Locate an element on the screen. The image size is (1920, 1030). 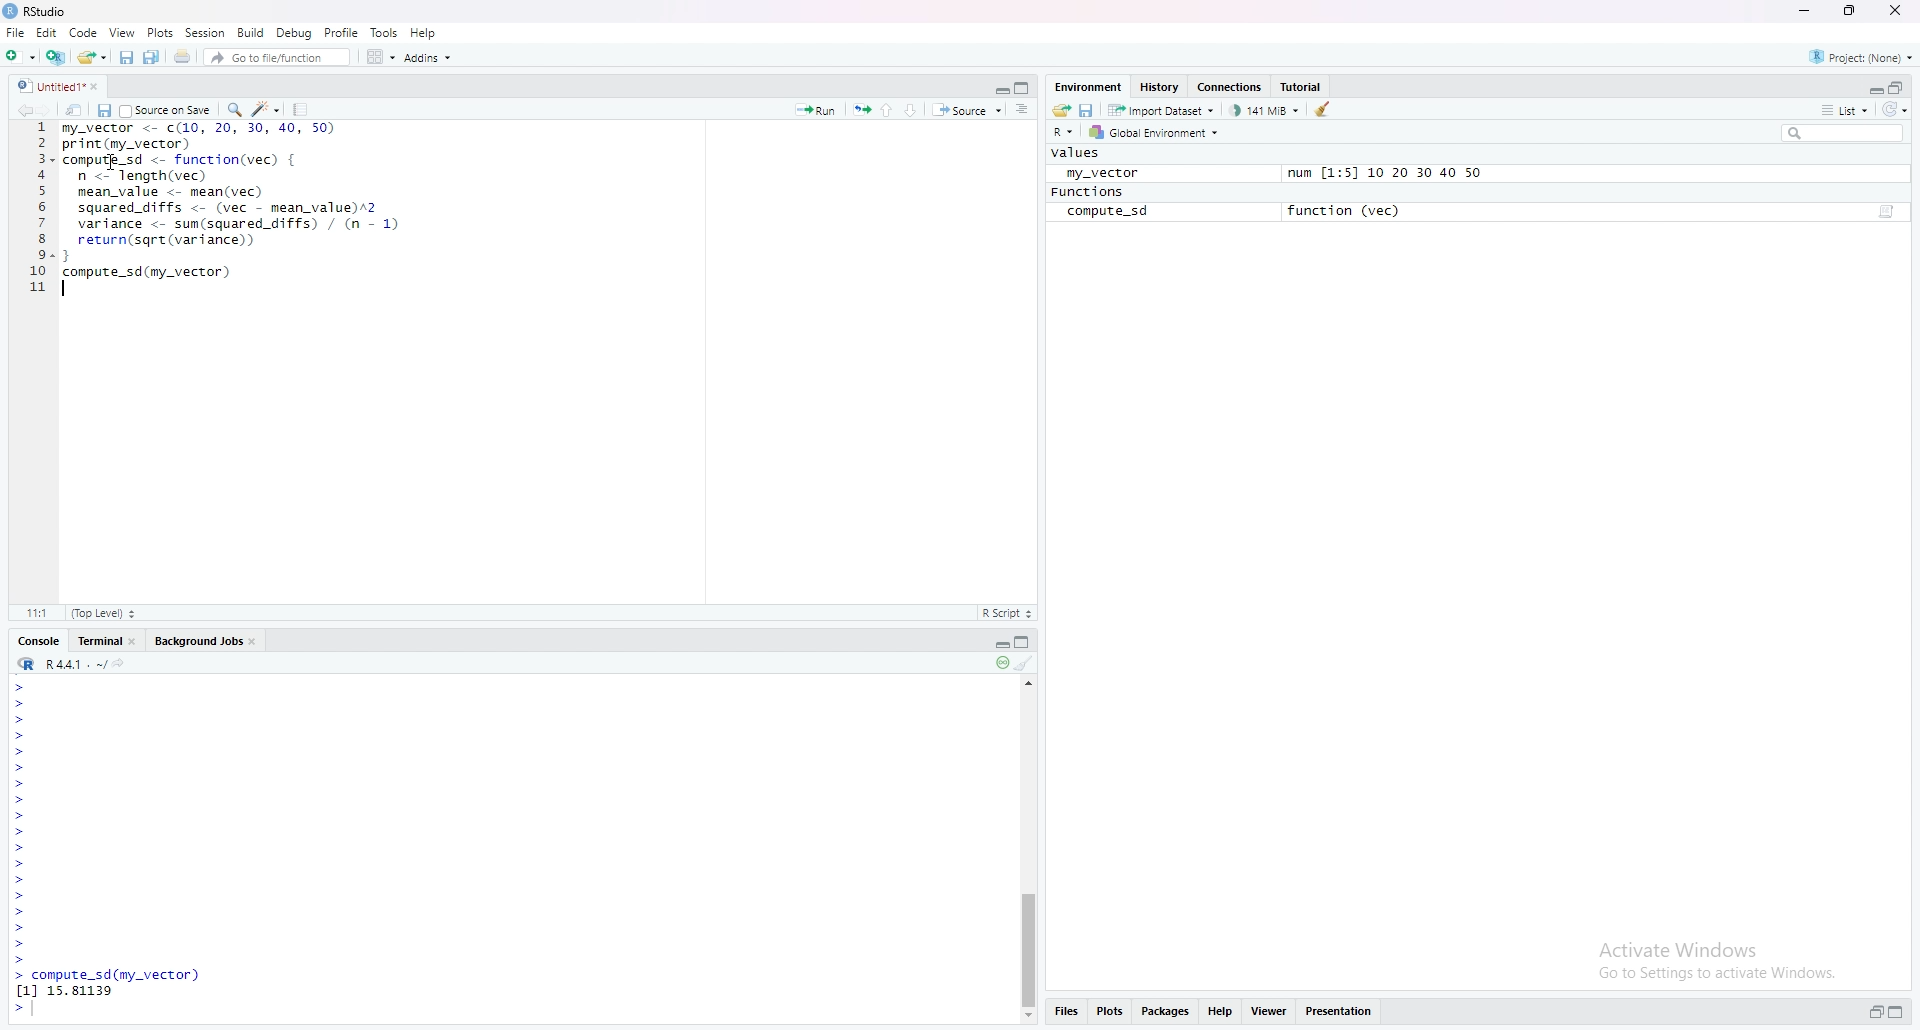
Workspace panes is located at coordinates (378, 56).